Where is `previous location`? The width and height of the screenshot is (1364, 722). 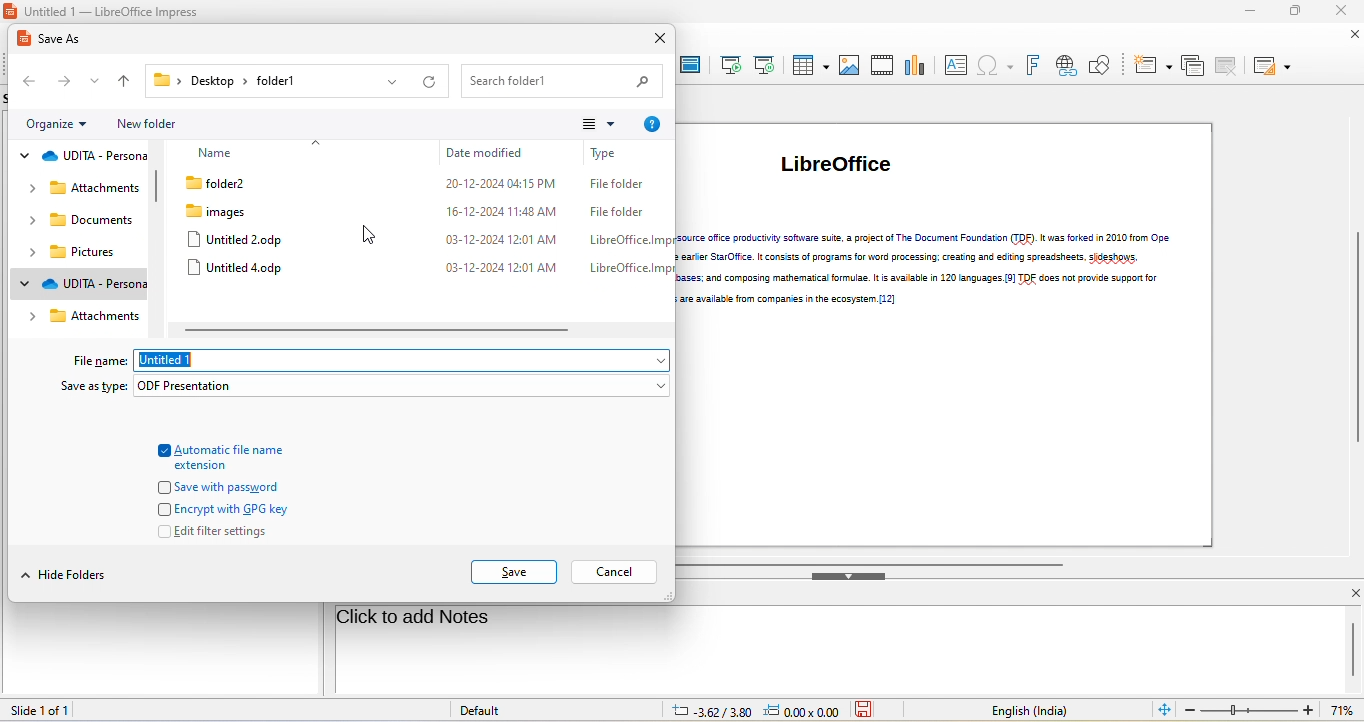 previous location is located at coordinates (392, 83).